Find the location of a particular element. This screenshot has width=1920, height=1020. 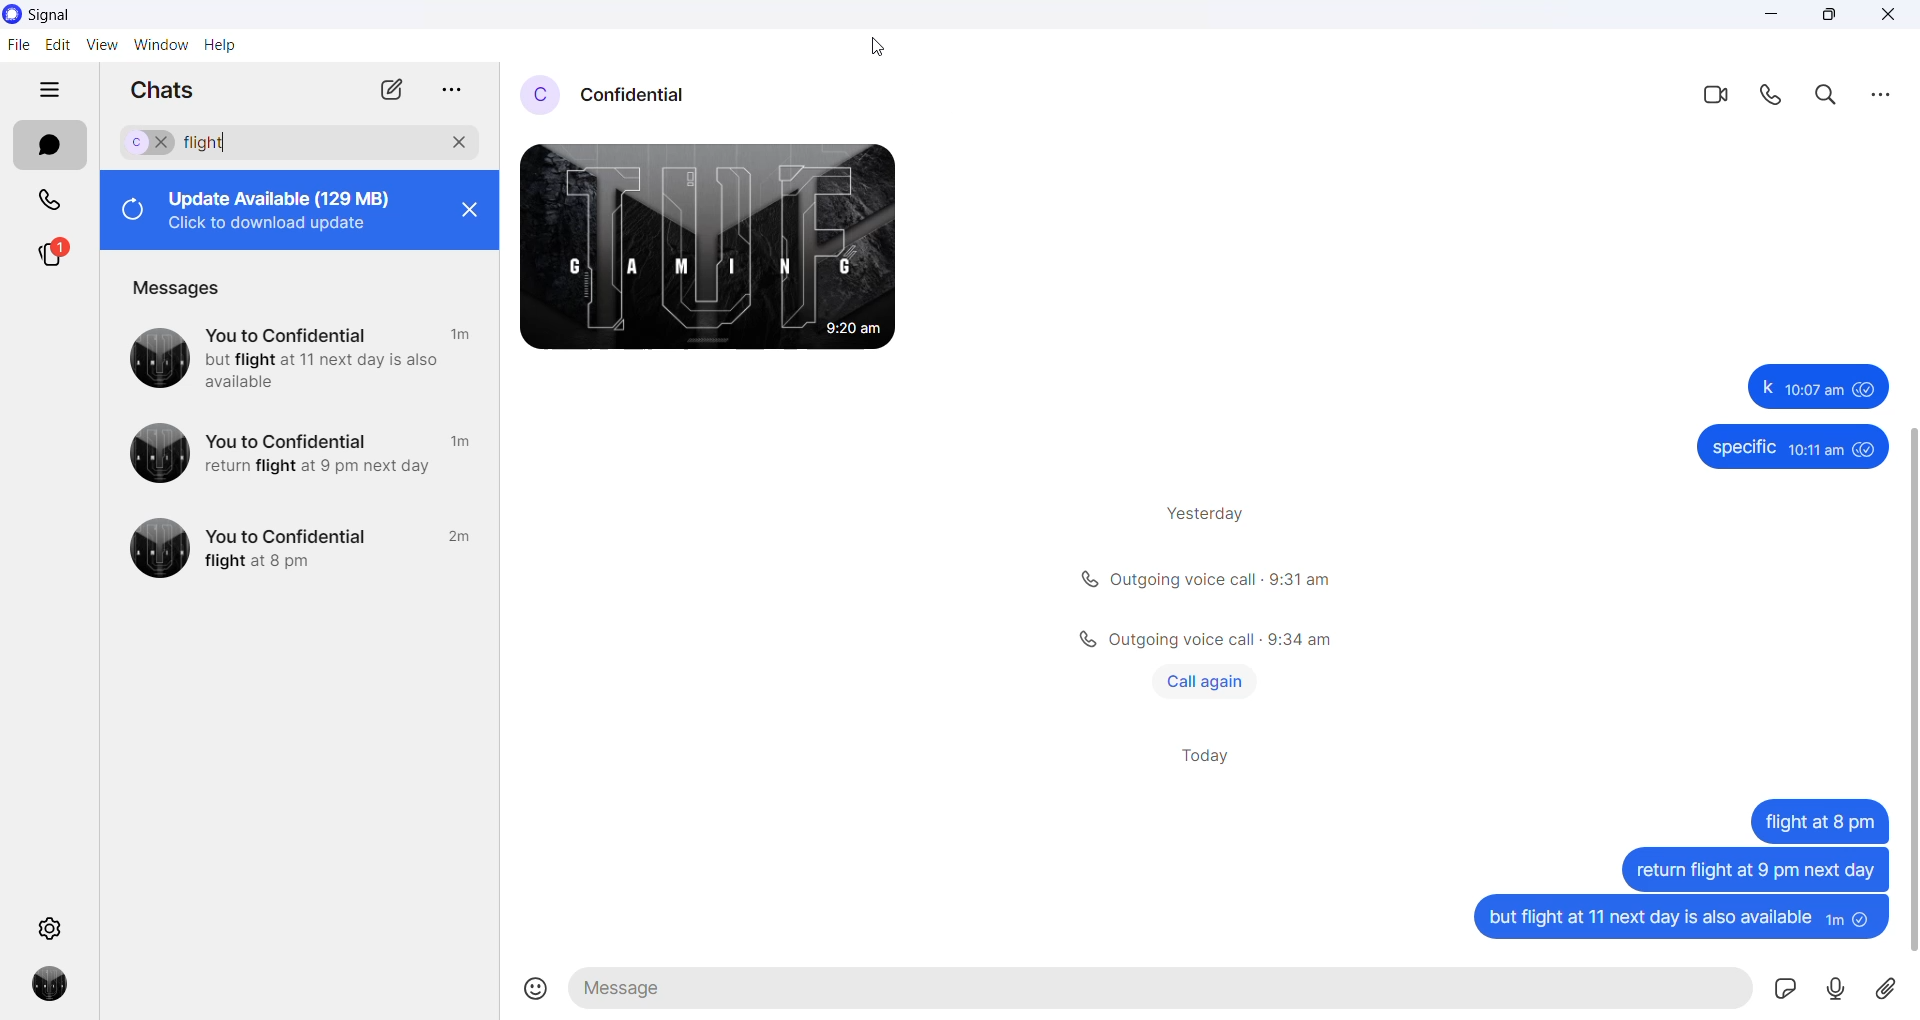

sent messages is located at coordinates (1677, 922).